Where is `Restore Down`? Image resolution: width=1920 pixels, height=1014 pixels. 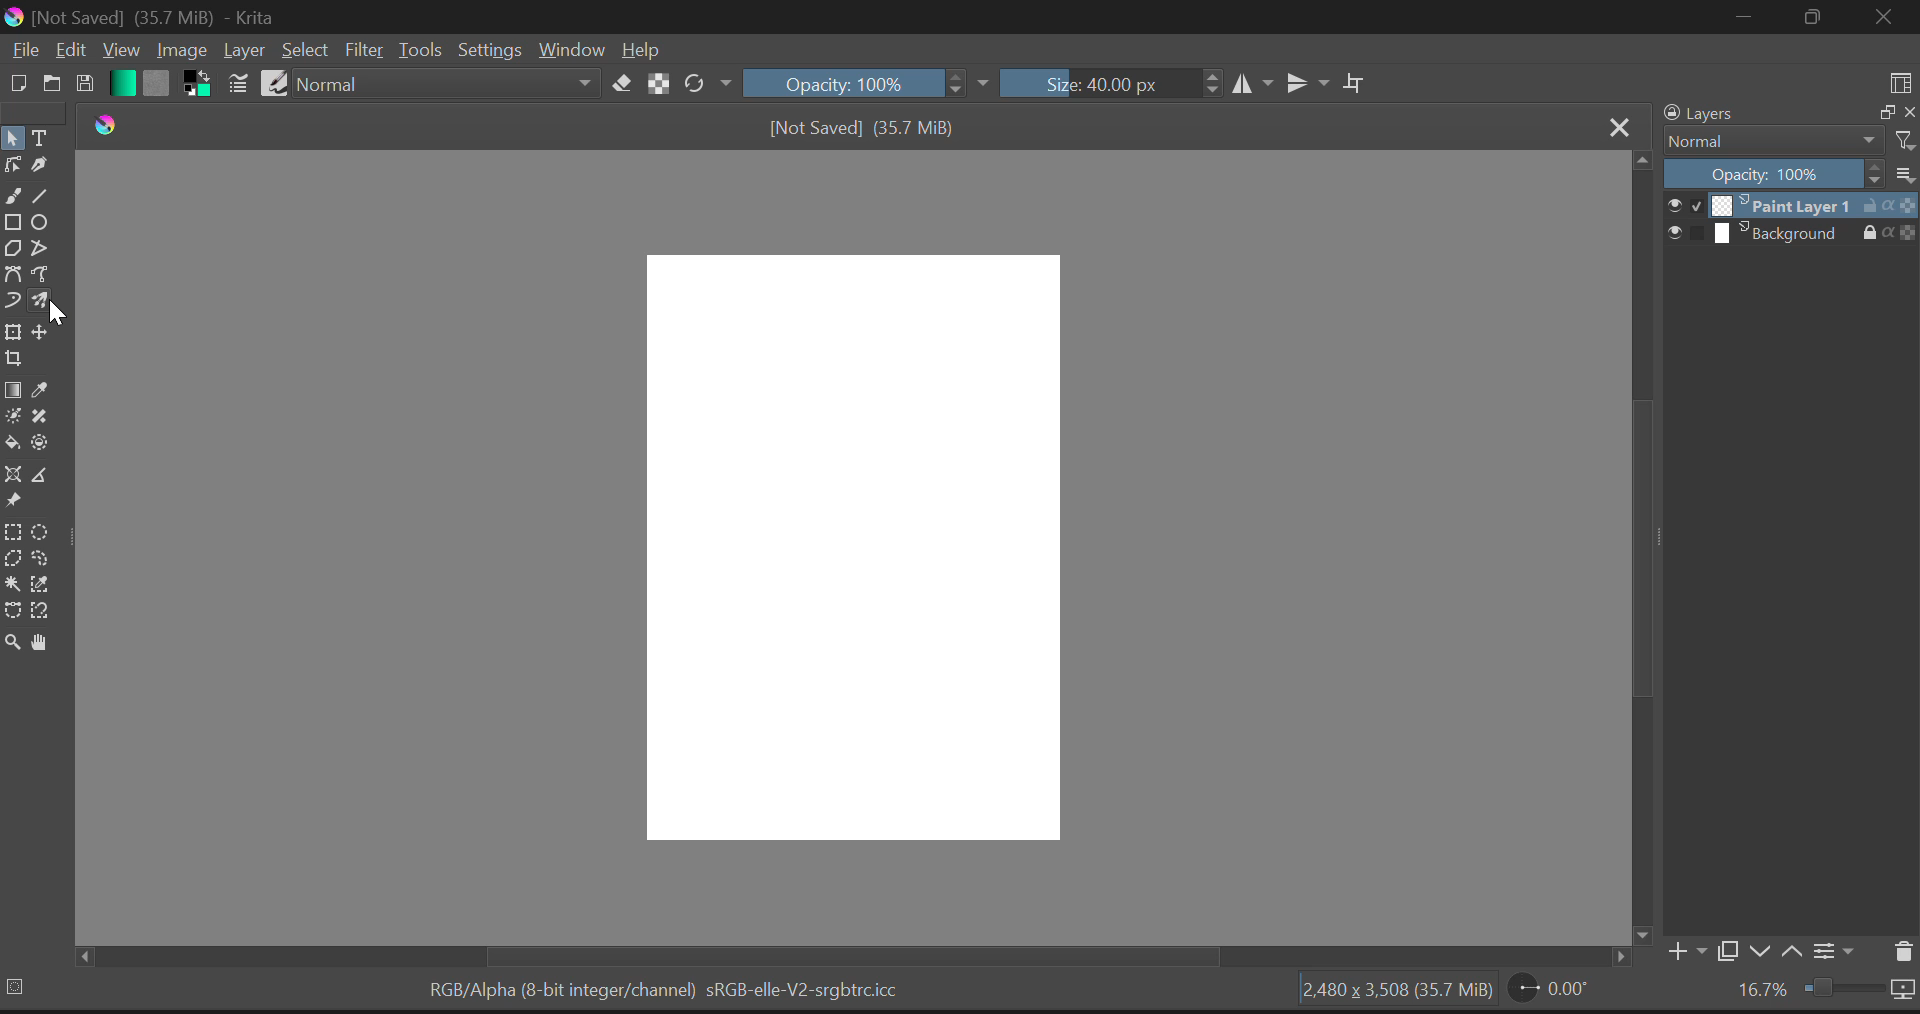
Restore Down is located at coordinates (1750, 16).